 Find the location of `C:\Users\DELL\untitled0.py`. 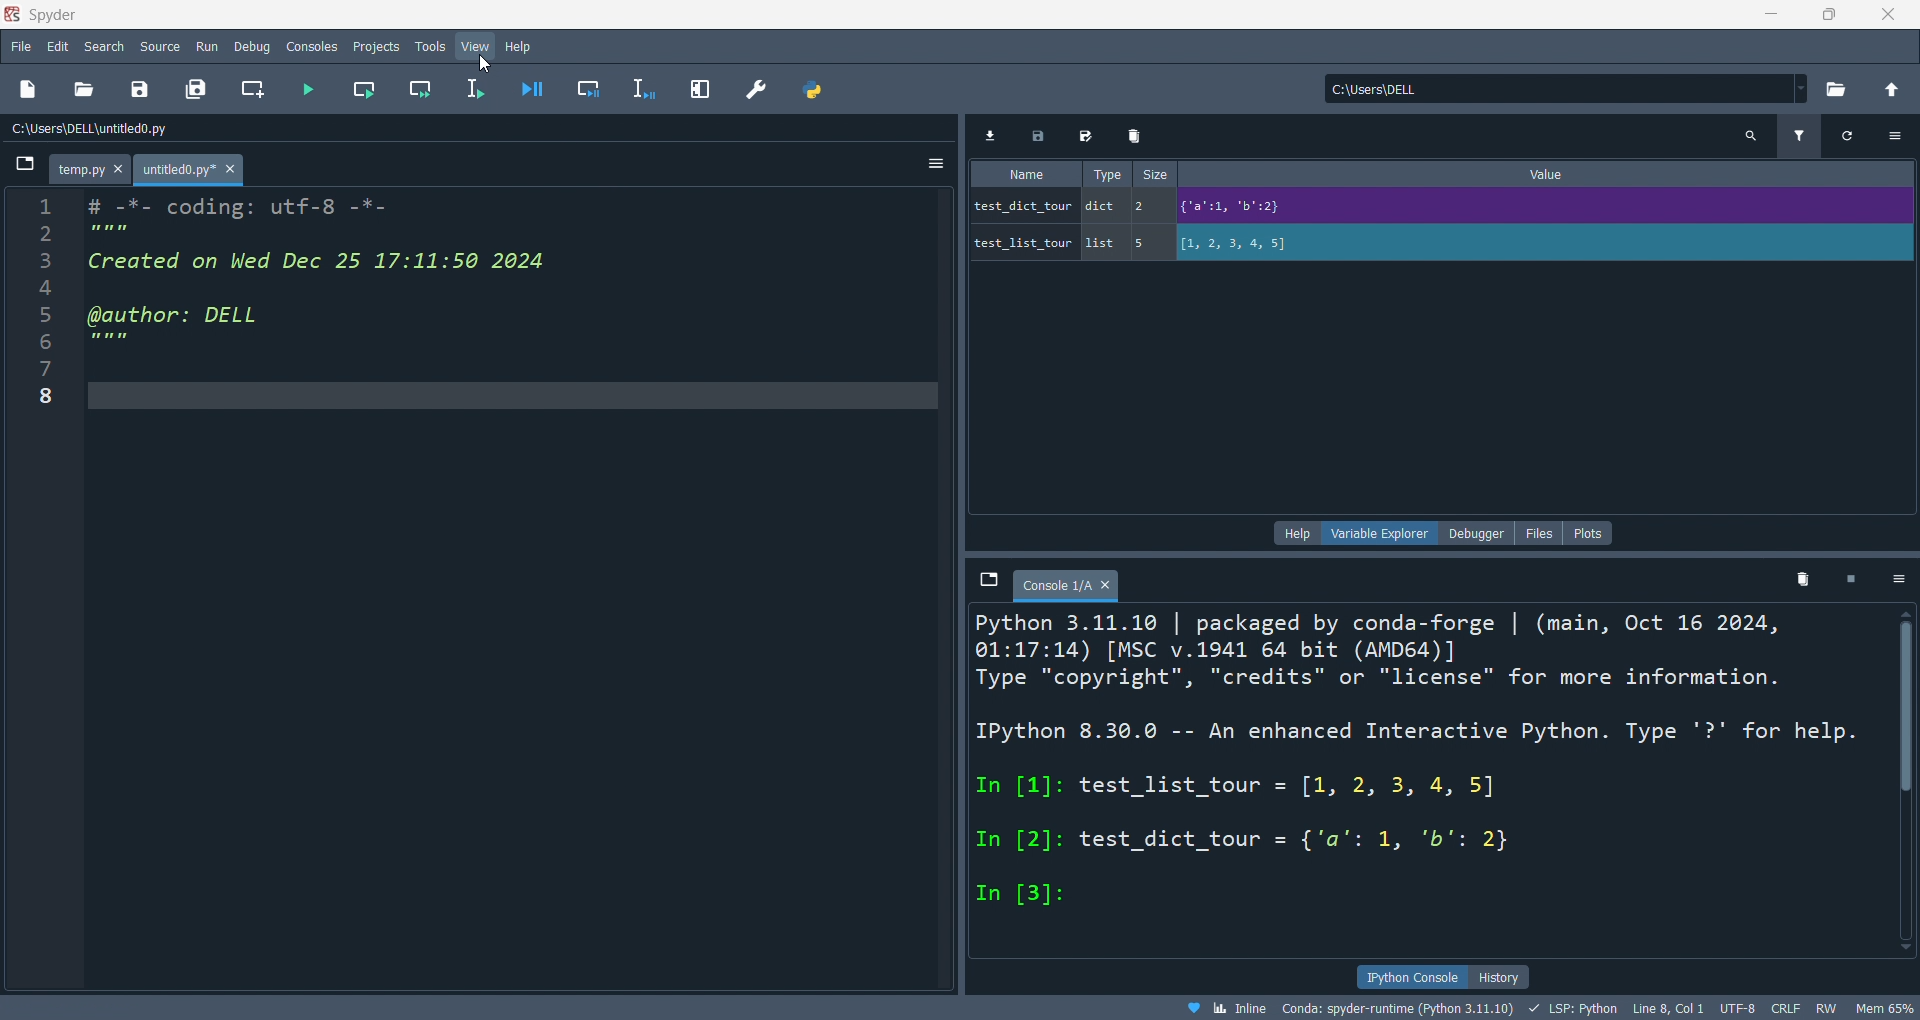

C:\Users\DELL\untitled0.py is located at coordinates (201, 125).